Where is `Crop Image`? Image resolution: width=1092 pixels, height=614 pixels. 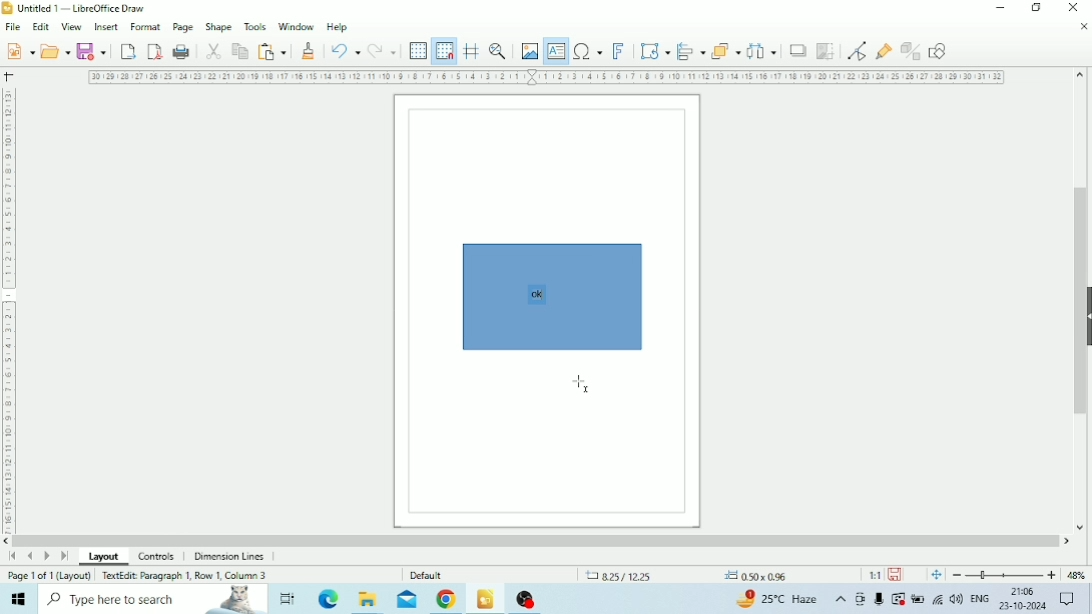
Crop Image is located at coordinates (826, 51).